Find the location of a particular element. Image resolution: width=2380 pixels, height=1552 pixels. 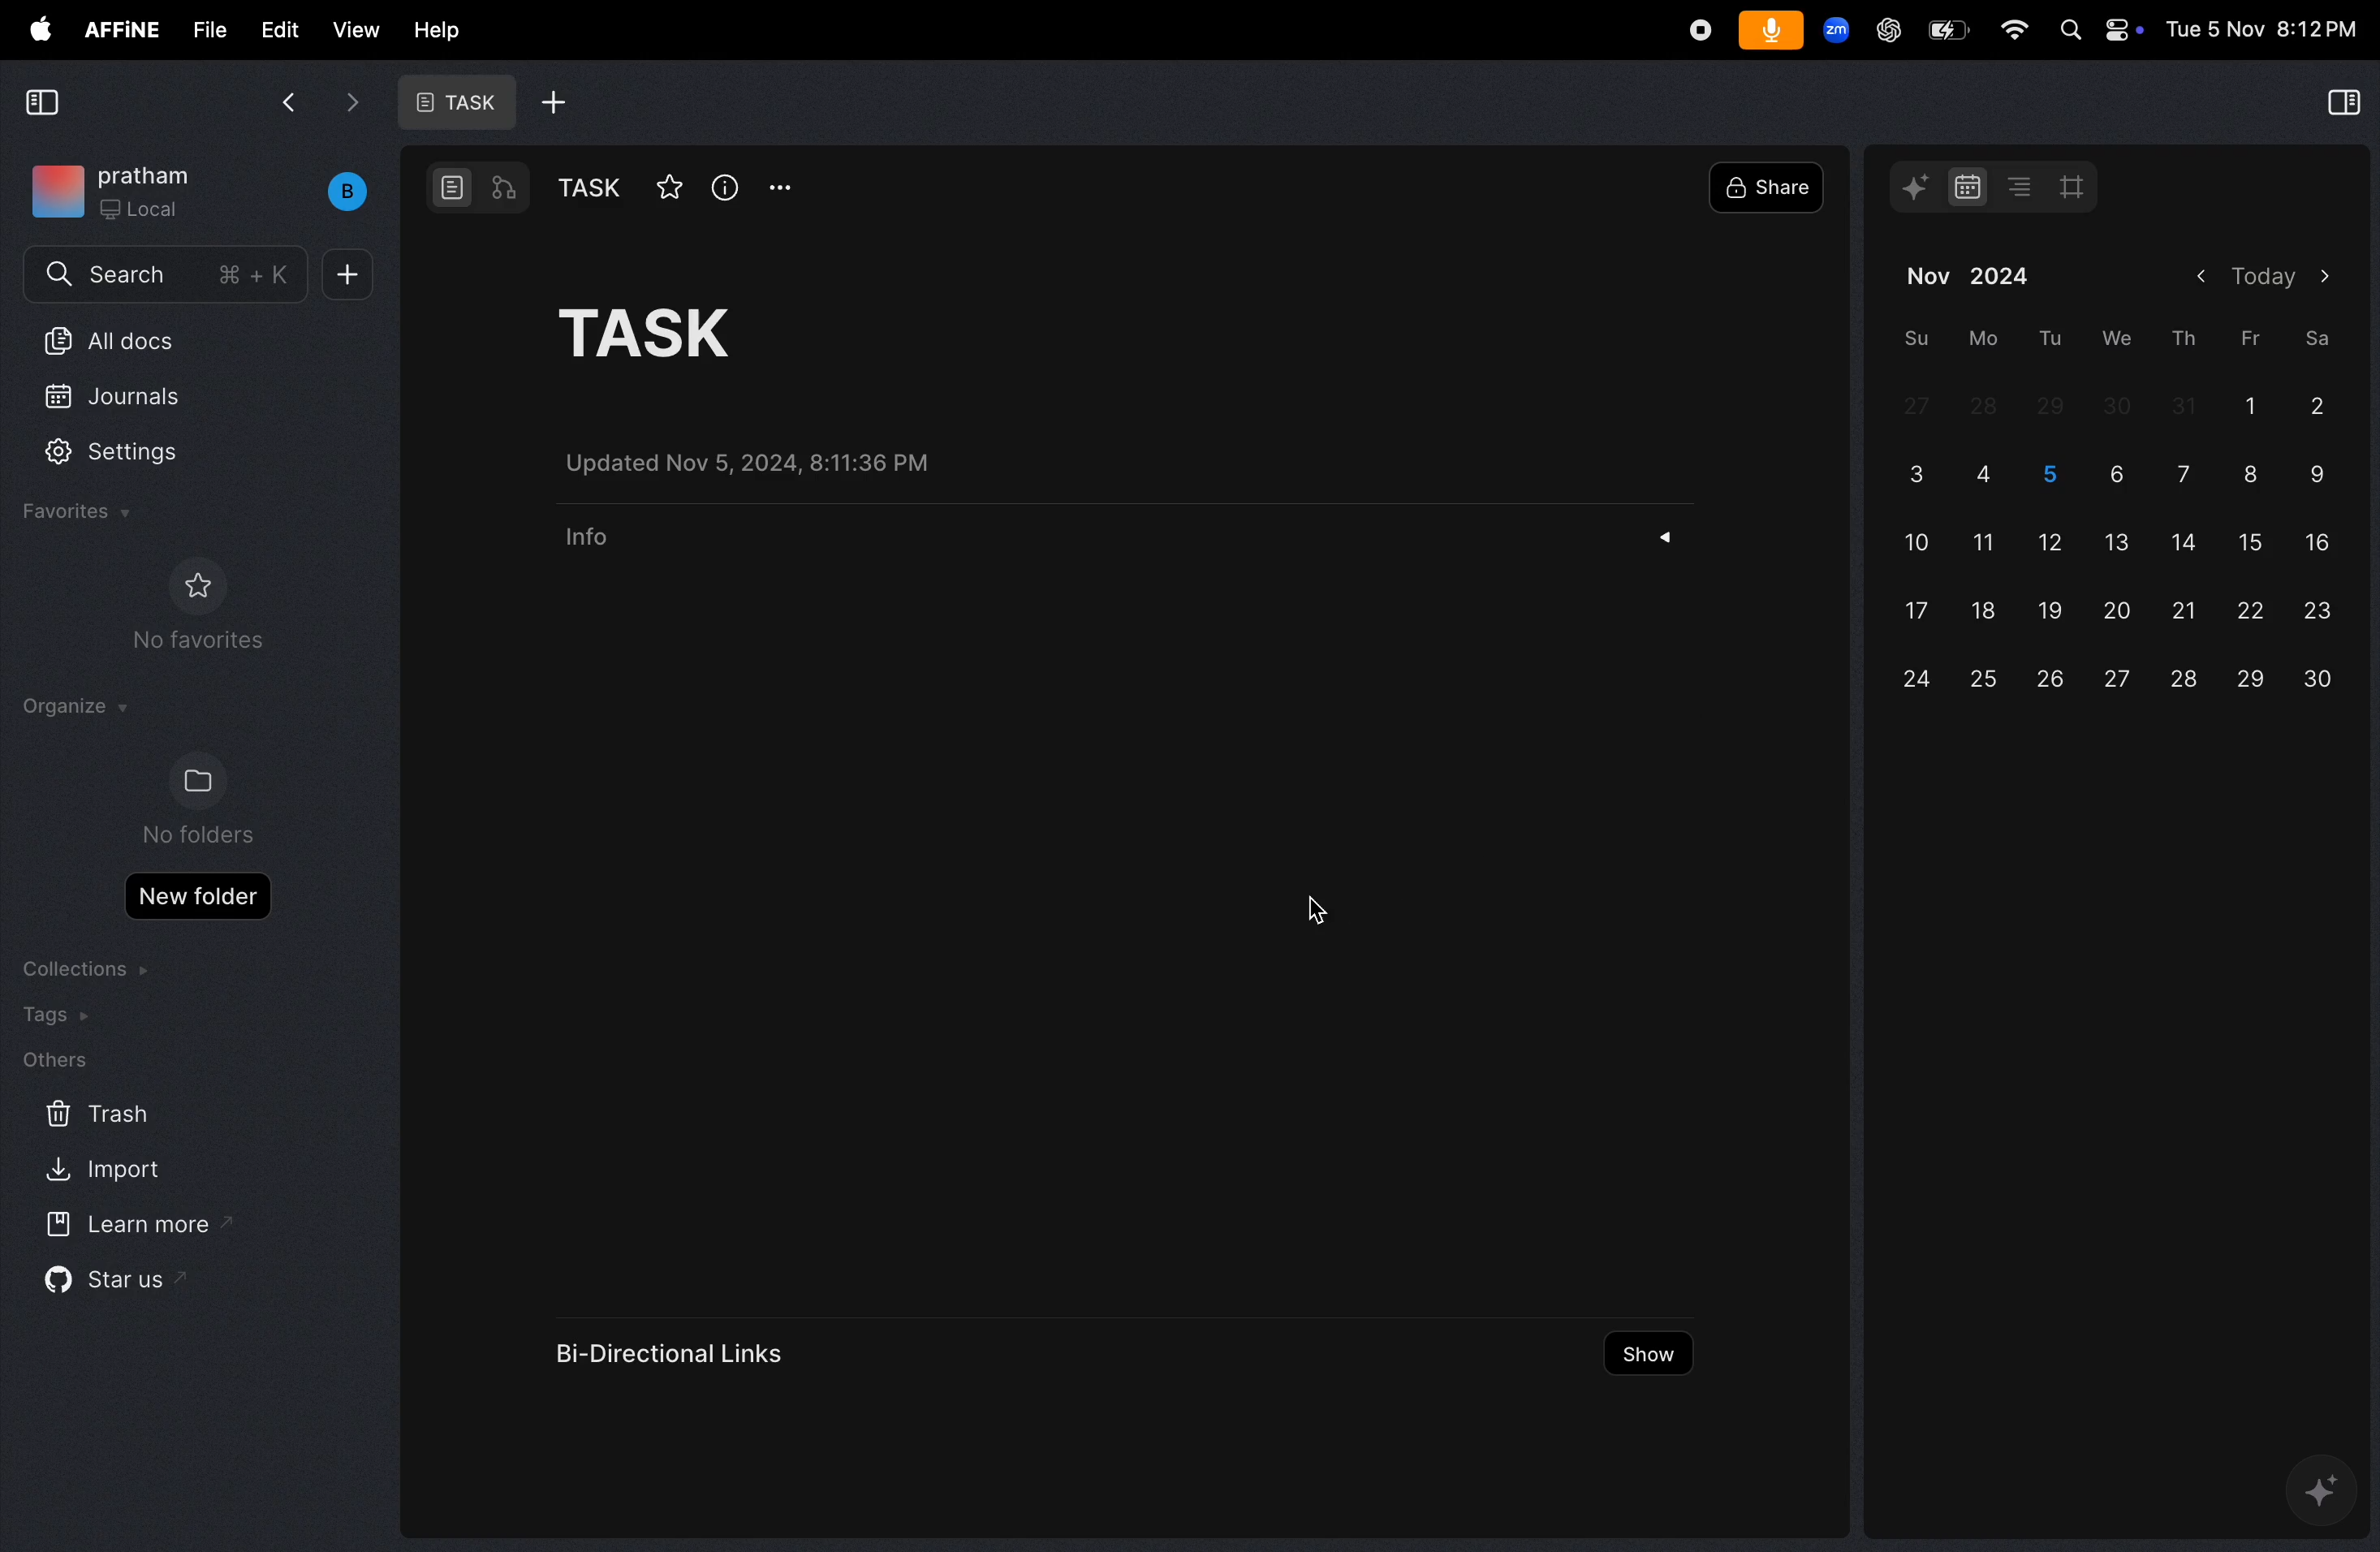

microphone is located at coordinates (1769, 31).